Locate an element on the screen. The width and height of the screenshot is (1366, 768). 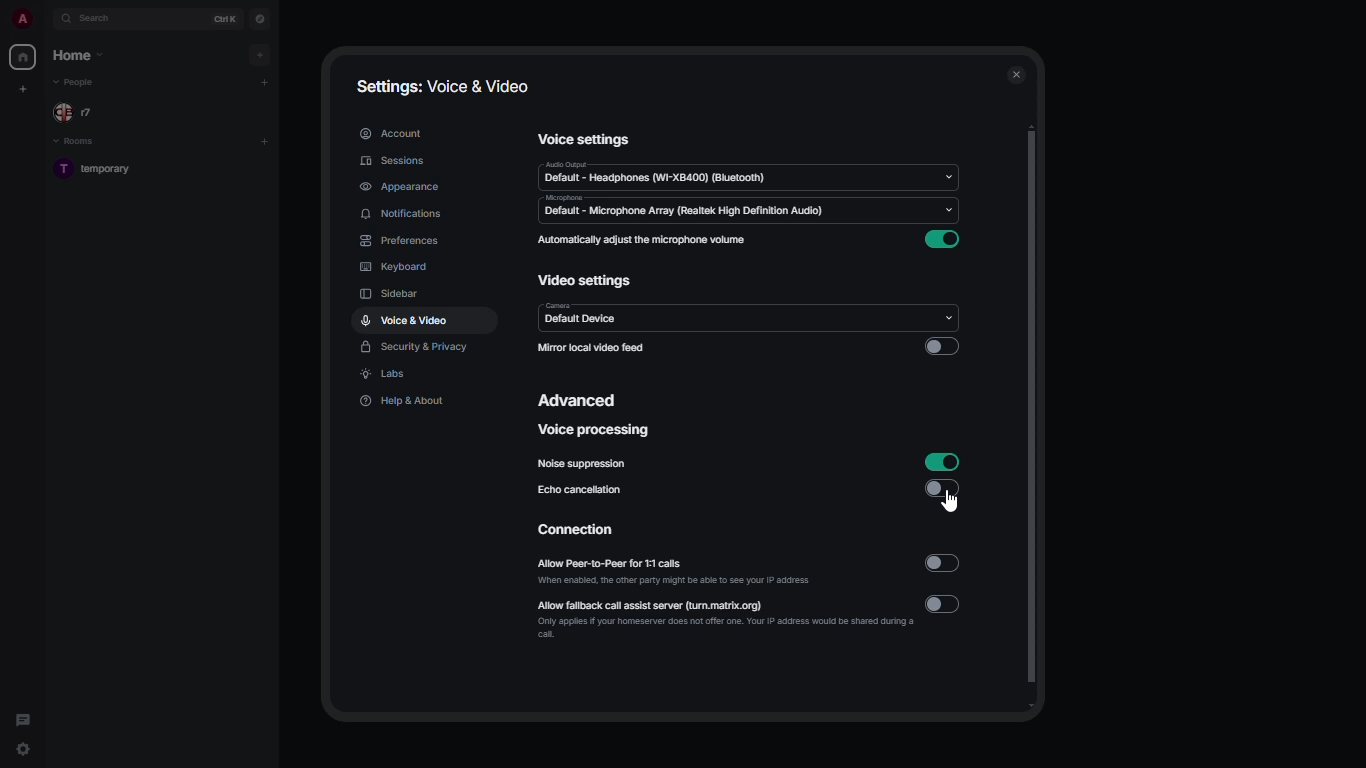
scroll bar is located at coordinates (1034, 418).